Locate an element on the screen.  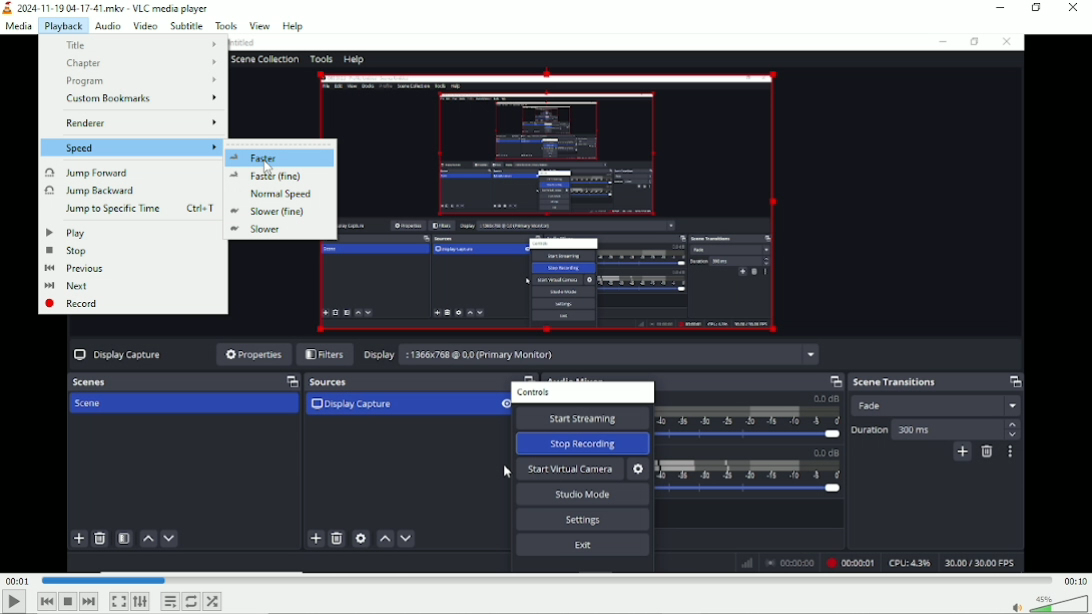
total duration is located at coordinates (1074, 579).